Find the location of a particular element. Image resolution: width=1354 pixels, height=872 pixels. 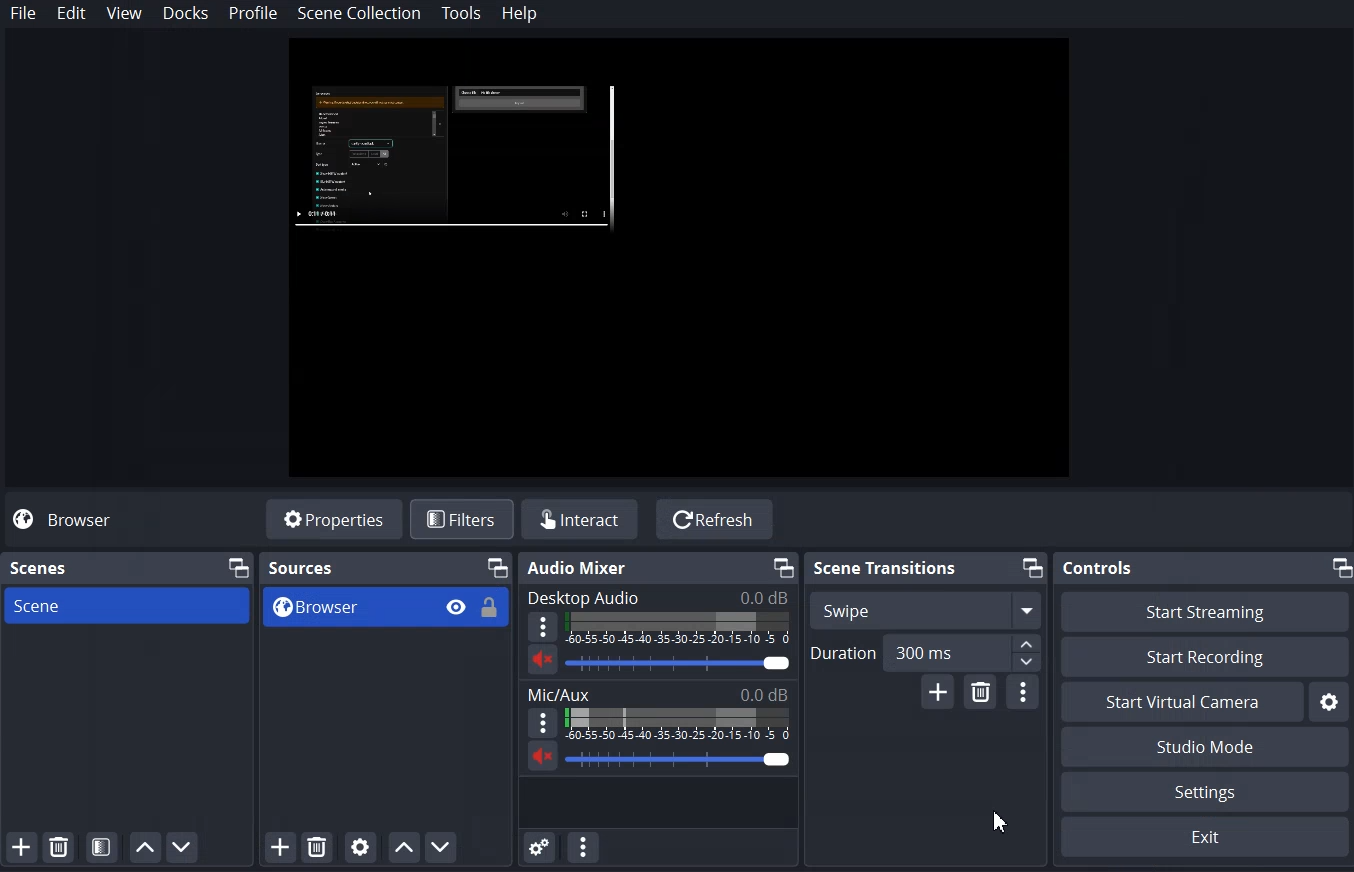

Start Recording is located at coordinates (1205, 656).